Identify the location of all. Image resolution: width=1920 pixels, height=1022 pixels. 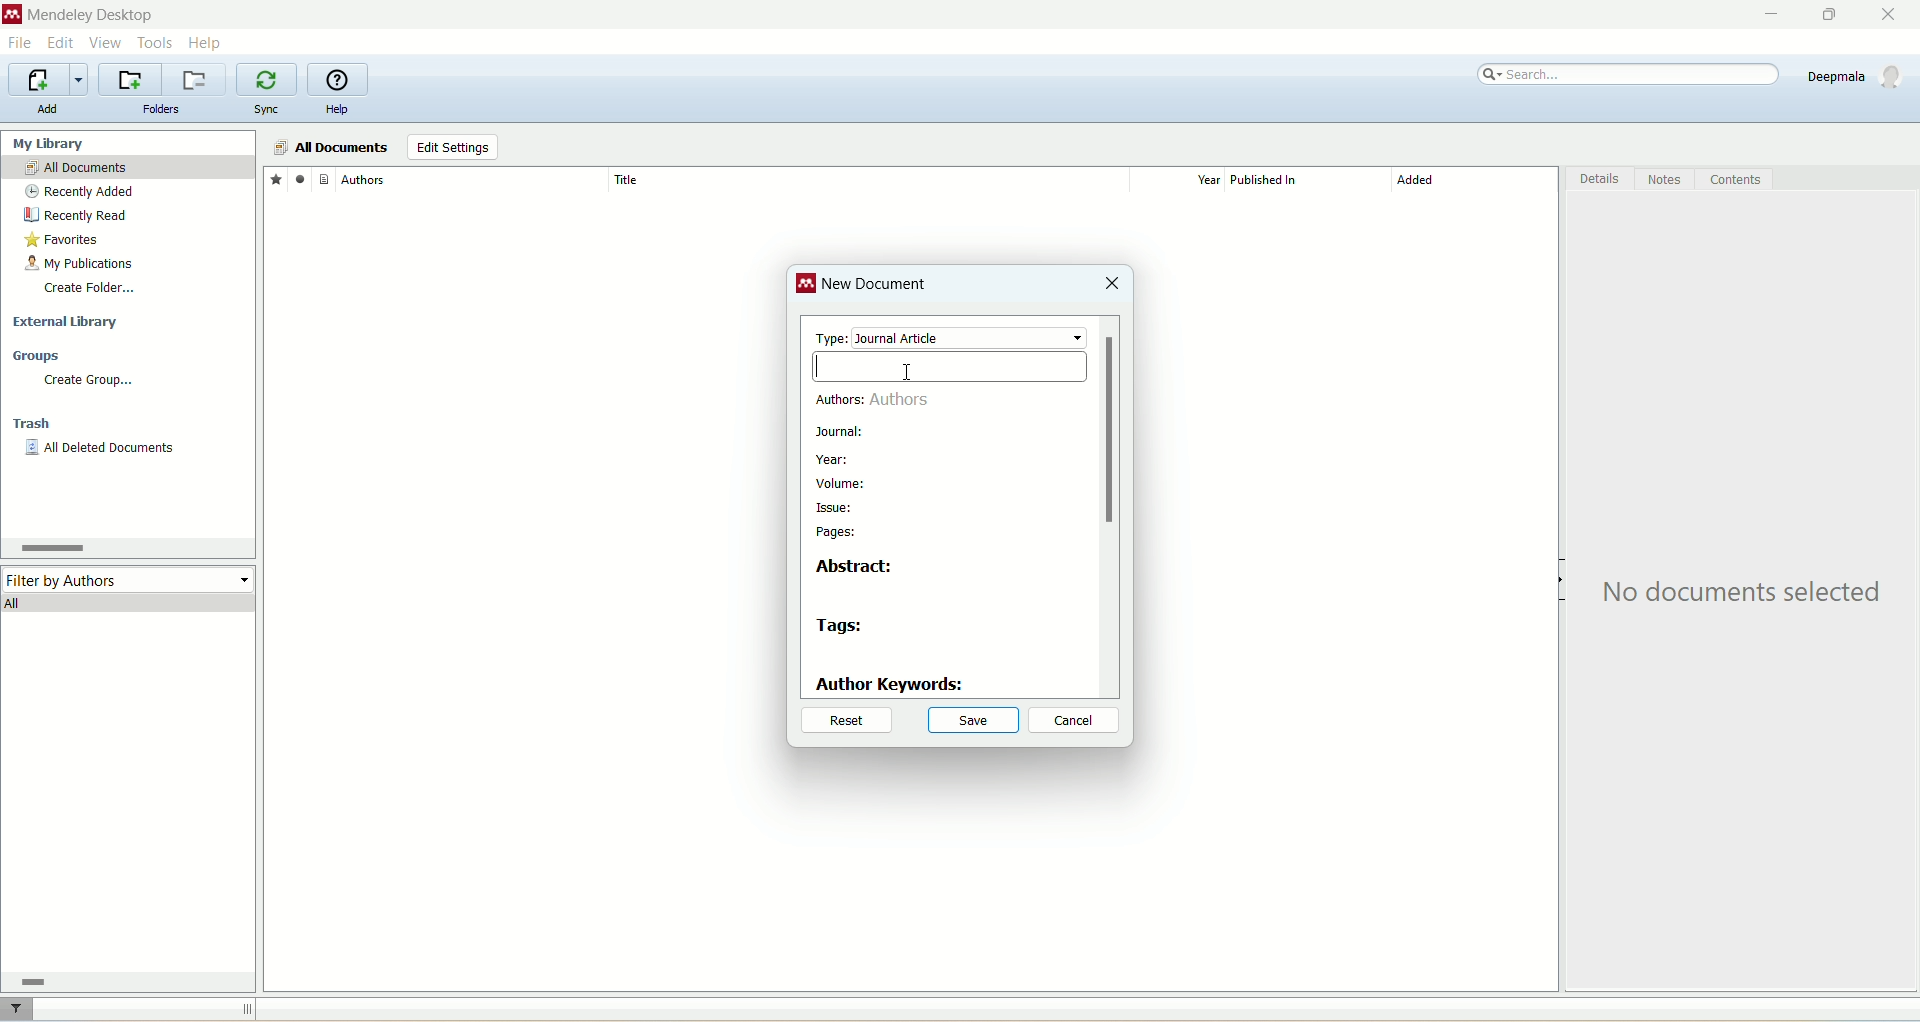
(130, 602).